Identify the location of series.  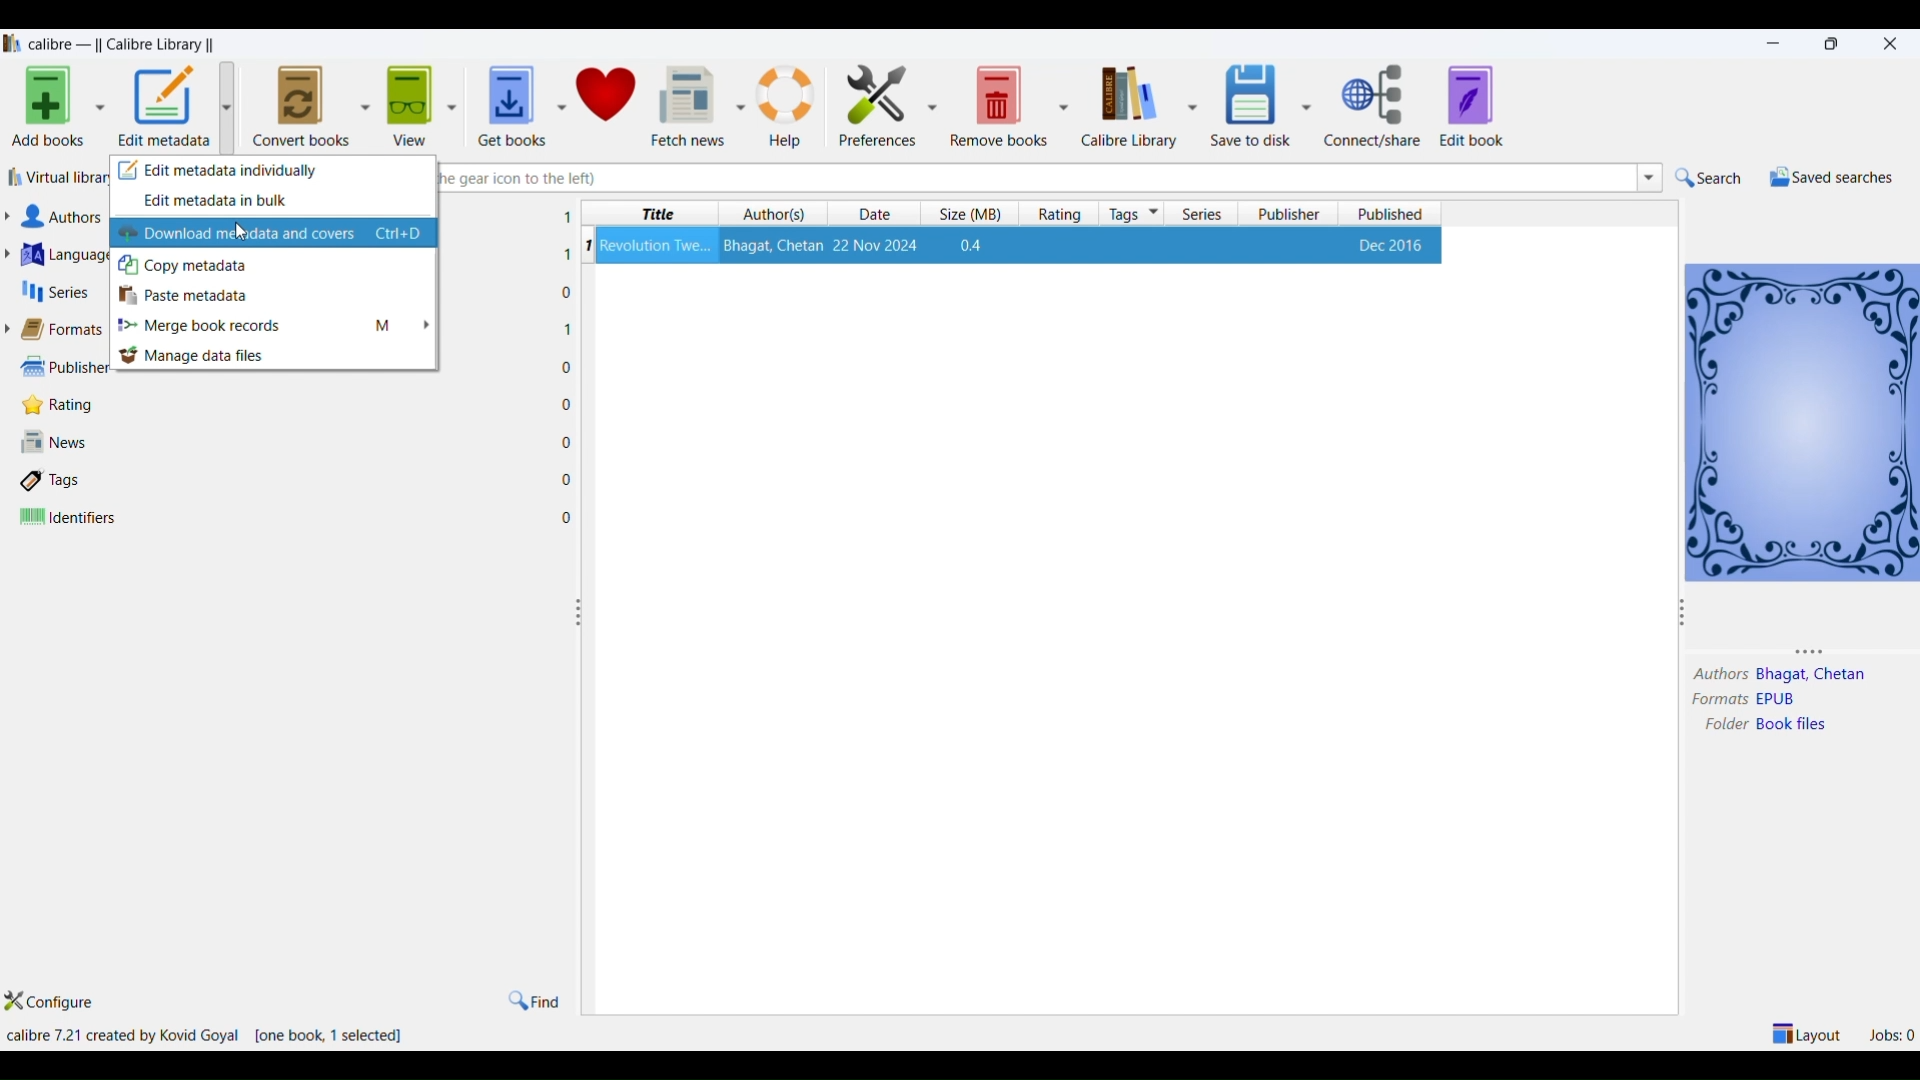
(1203, 214).